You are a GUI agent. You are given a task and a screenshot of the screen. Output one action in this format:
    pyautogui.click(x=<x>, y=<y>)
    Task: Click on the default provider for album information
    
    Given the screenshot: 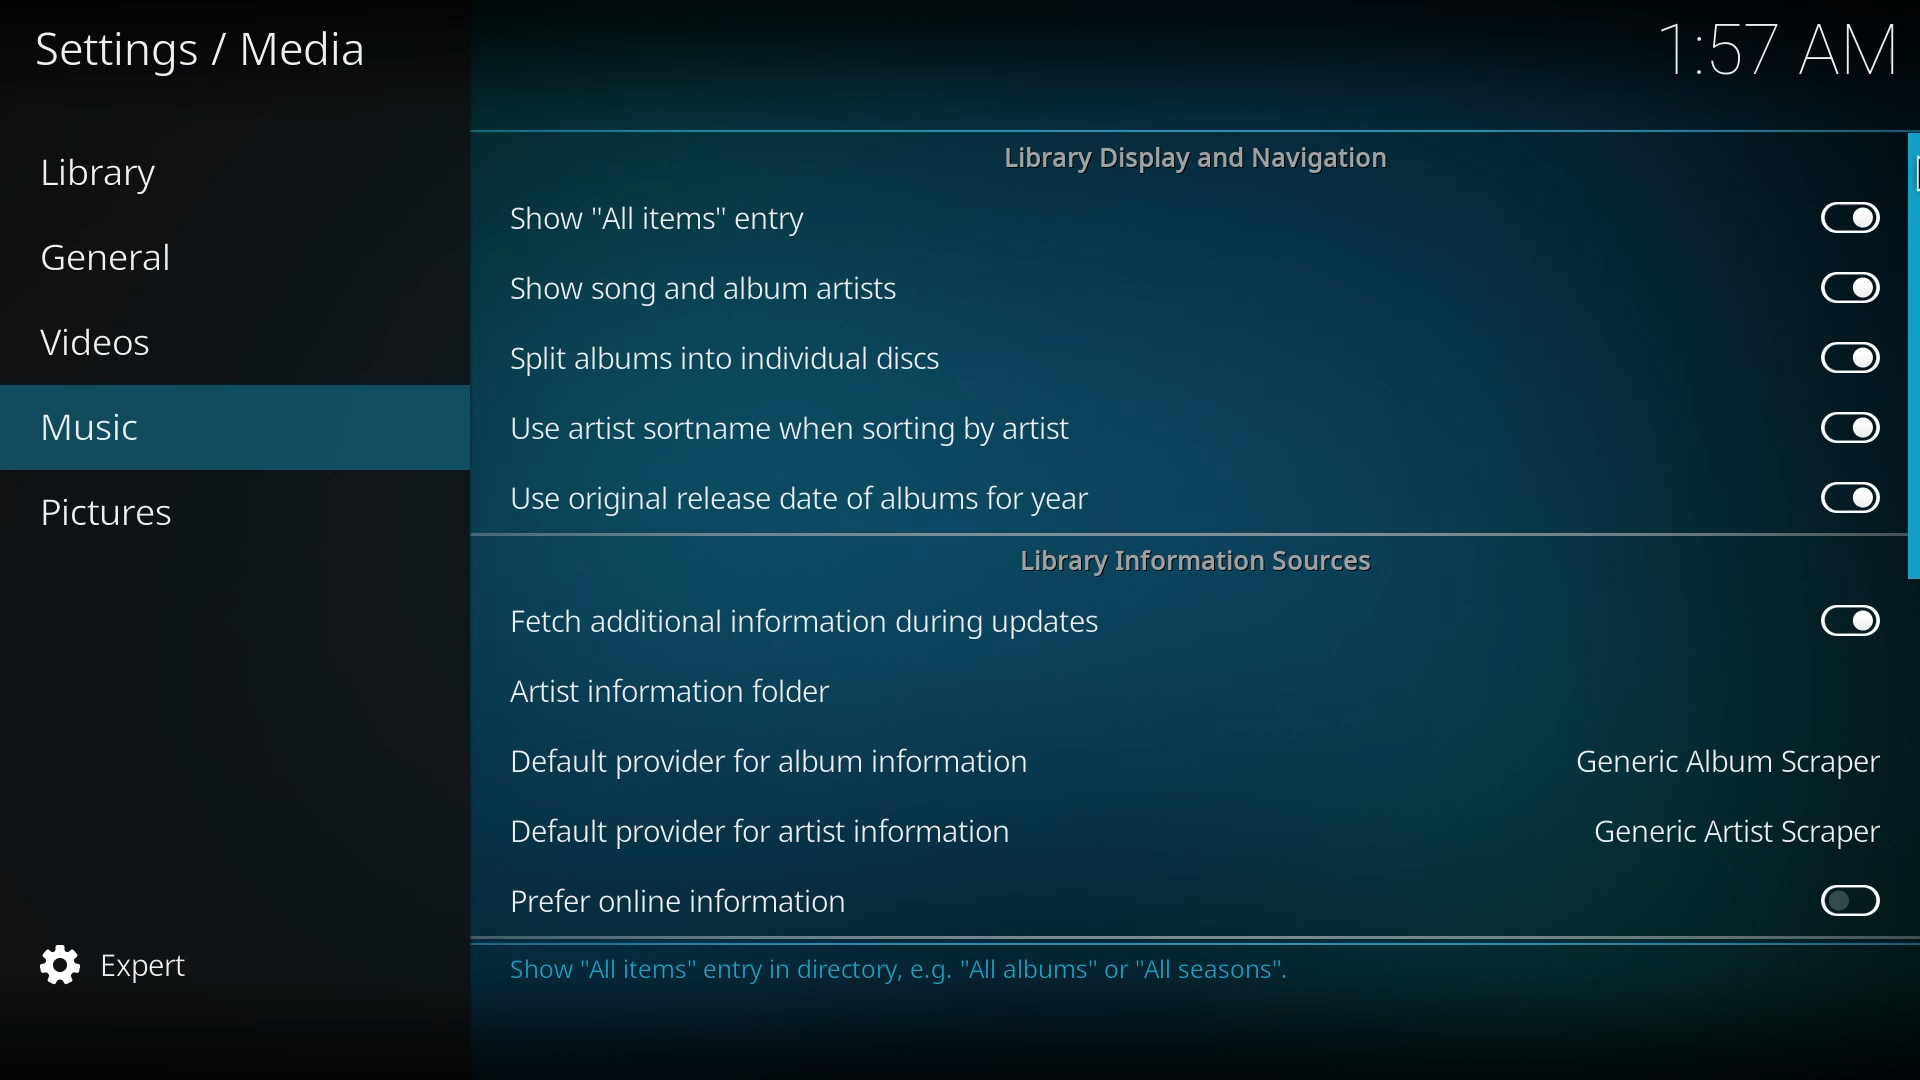 What is the action you would take?
    pyautogui.click(x=771, y=761)
    